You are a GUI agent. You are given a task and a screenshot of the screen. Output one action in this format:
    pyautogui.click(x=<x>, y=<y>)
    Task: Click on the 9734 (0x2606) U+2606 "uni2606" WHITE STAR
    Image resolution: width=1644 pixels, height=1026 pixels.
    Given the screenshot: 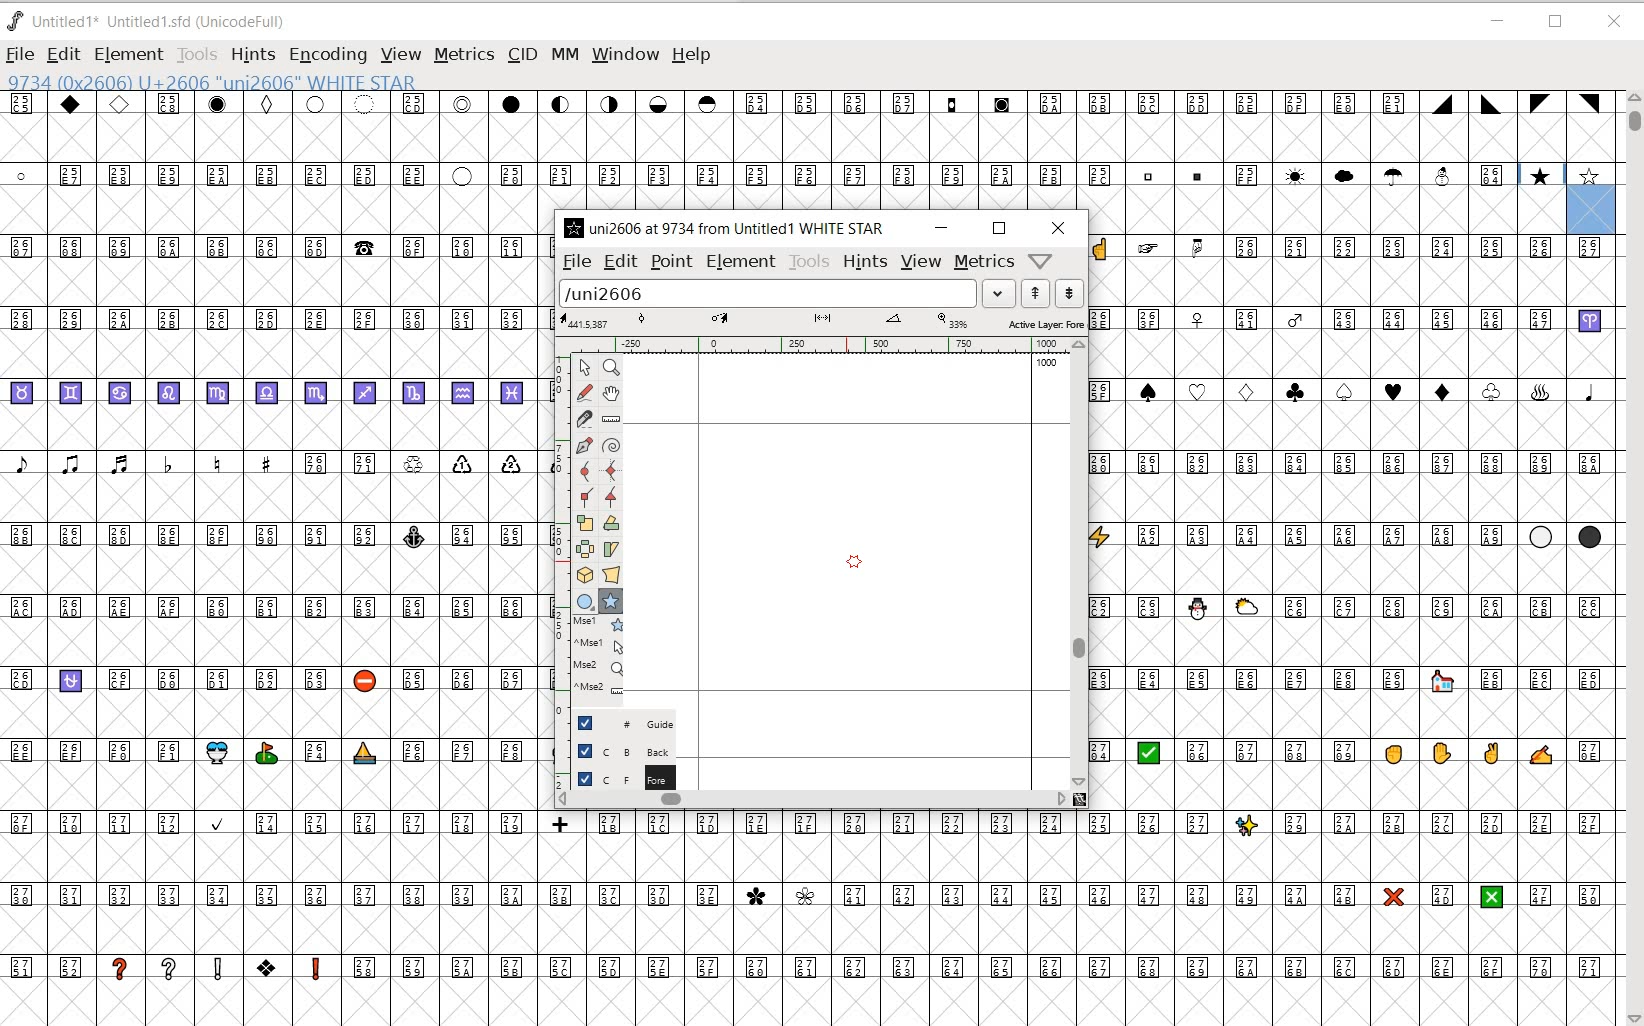 What is the action you would take?
    pyautogui.click(x=213, y=83)
    